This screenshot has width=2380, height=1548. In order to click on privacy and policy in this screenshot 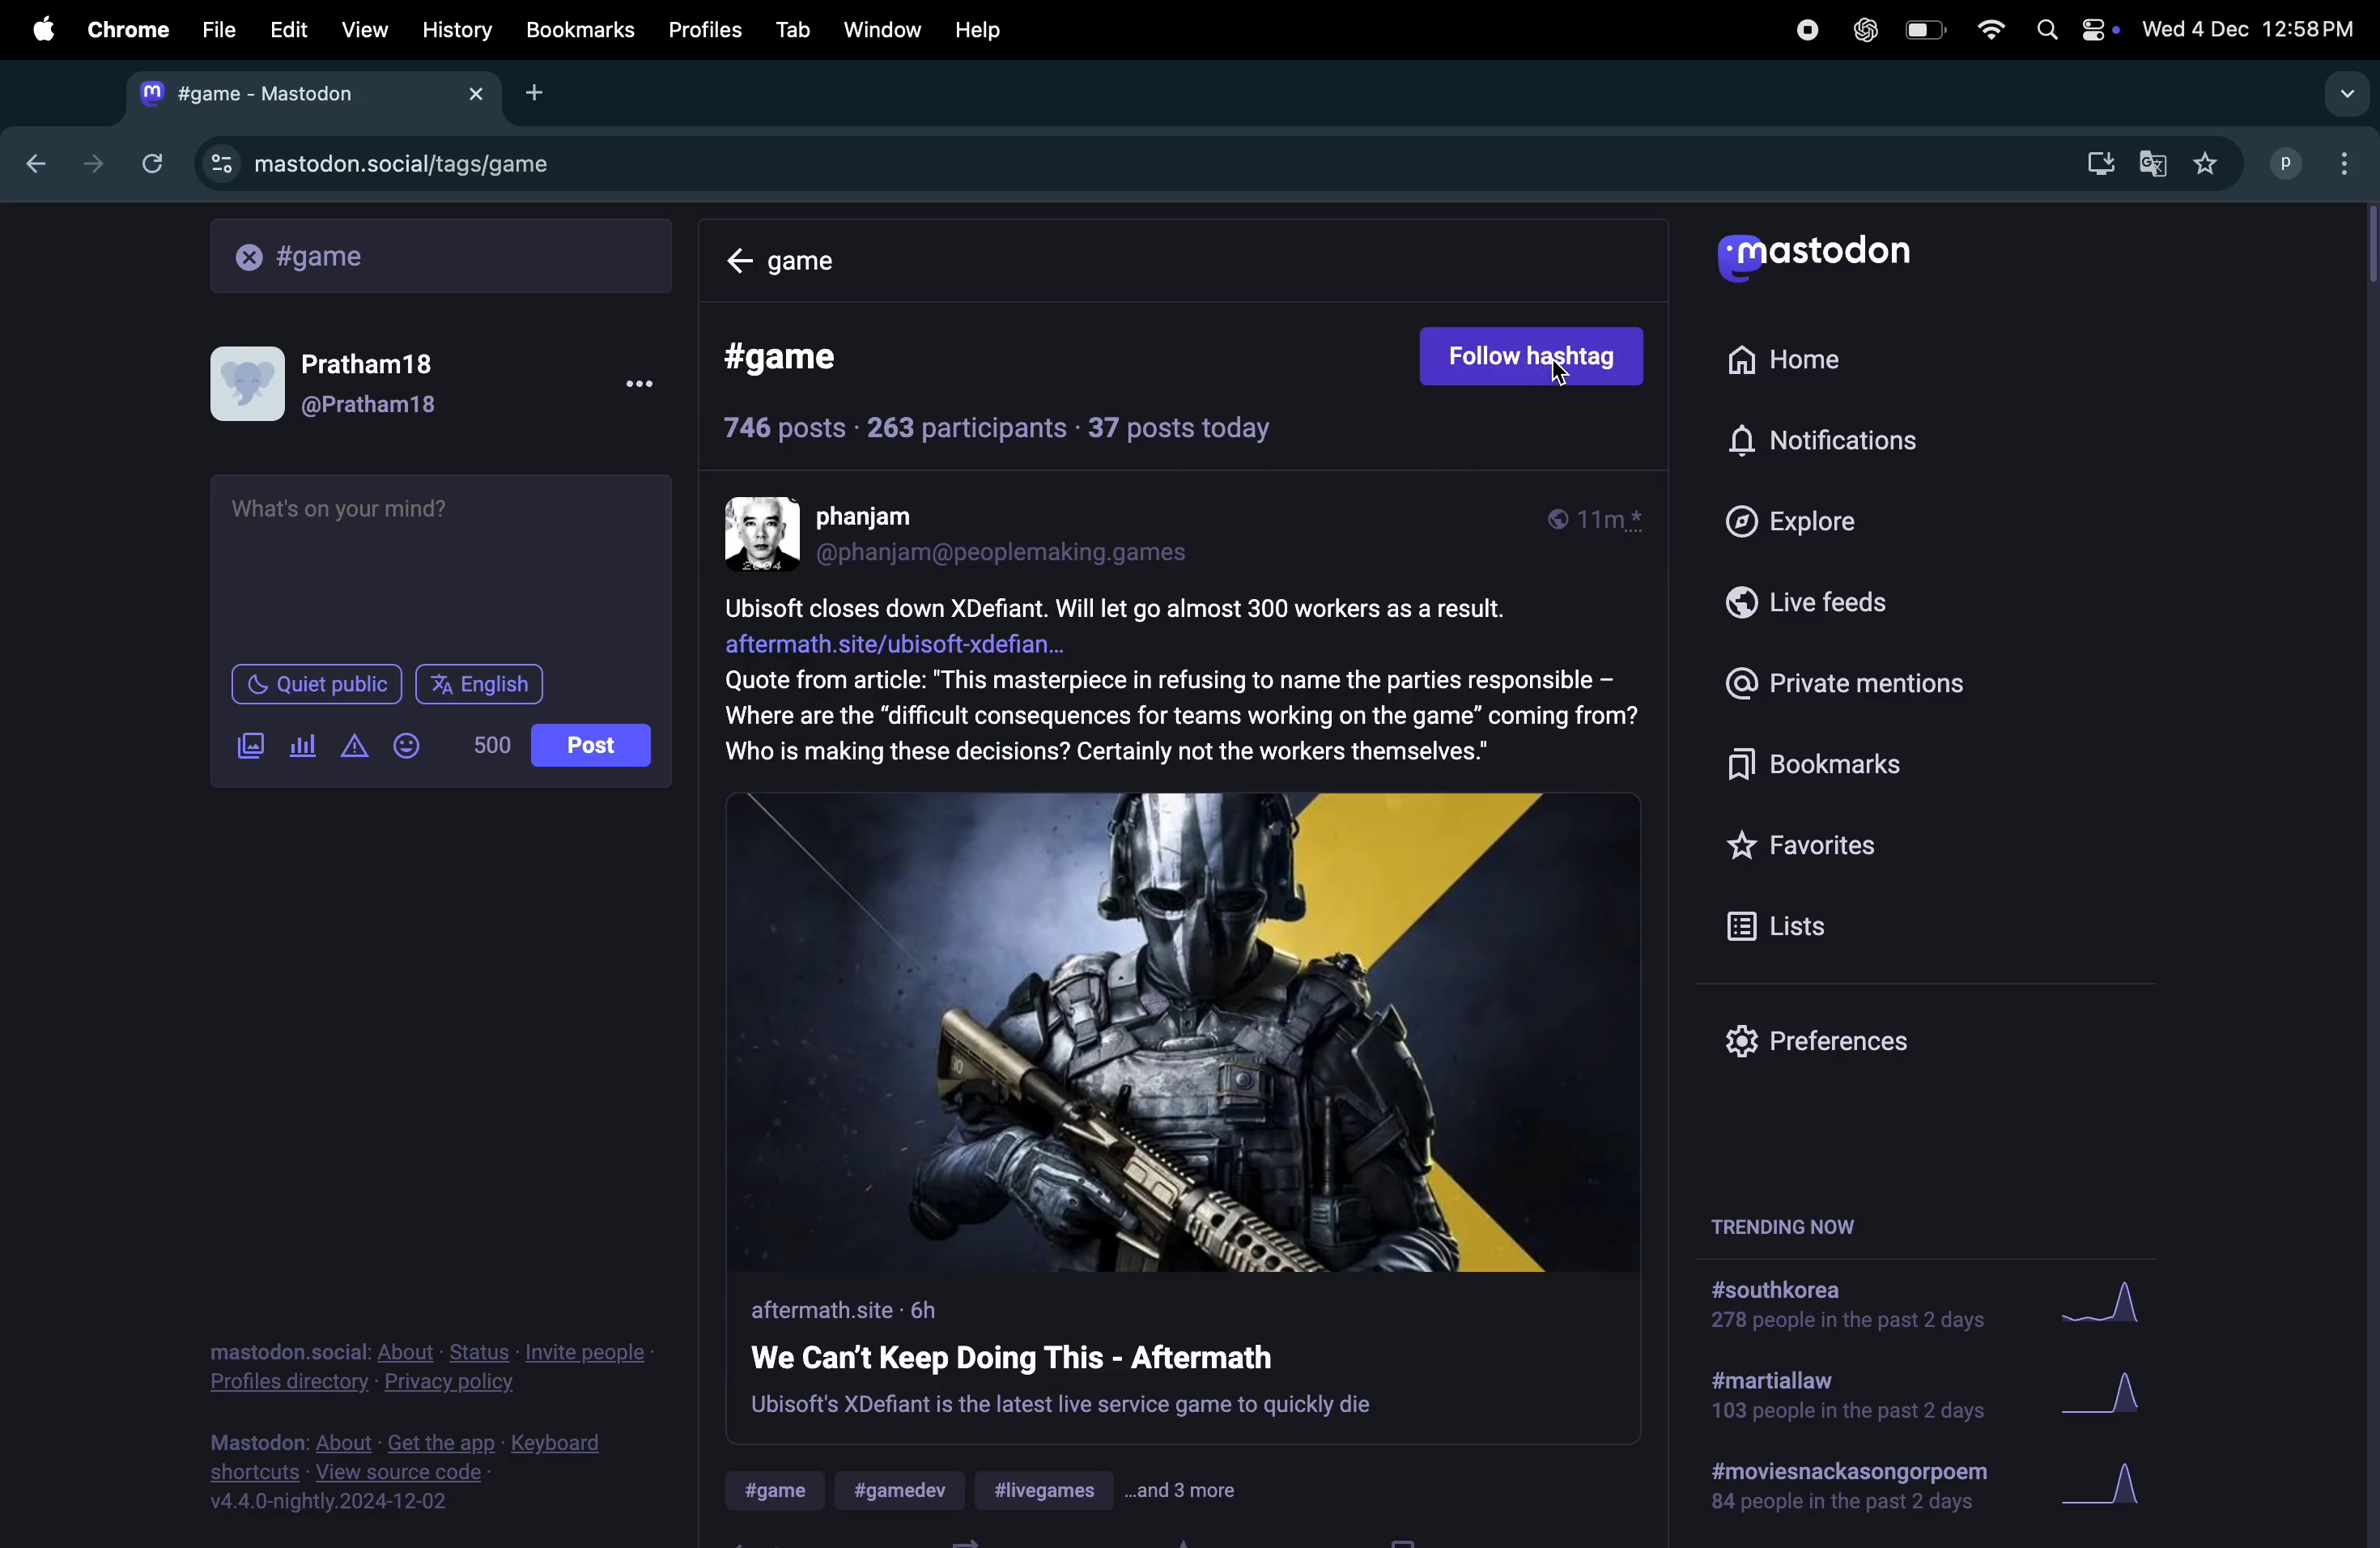, I will do `click(435, 1367)`.